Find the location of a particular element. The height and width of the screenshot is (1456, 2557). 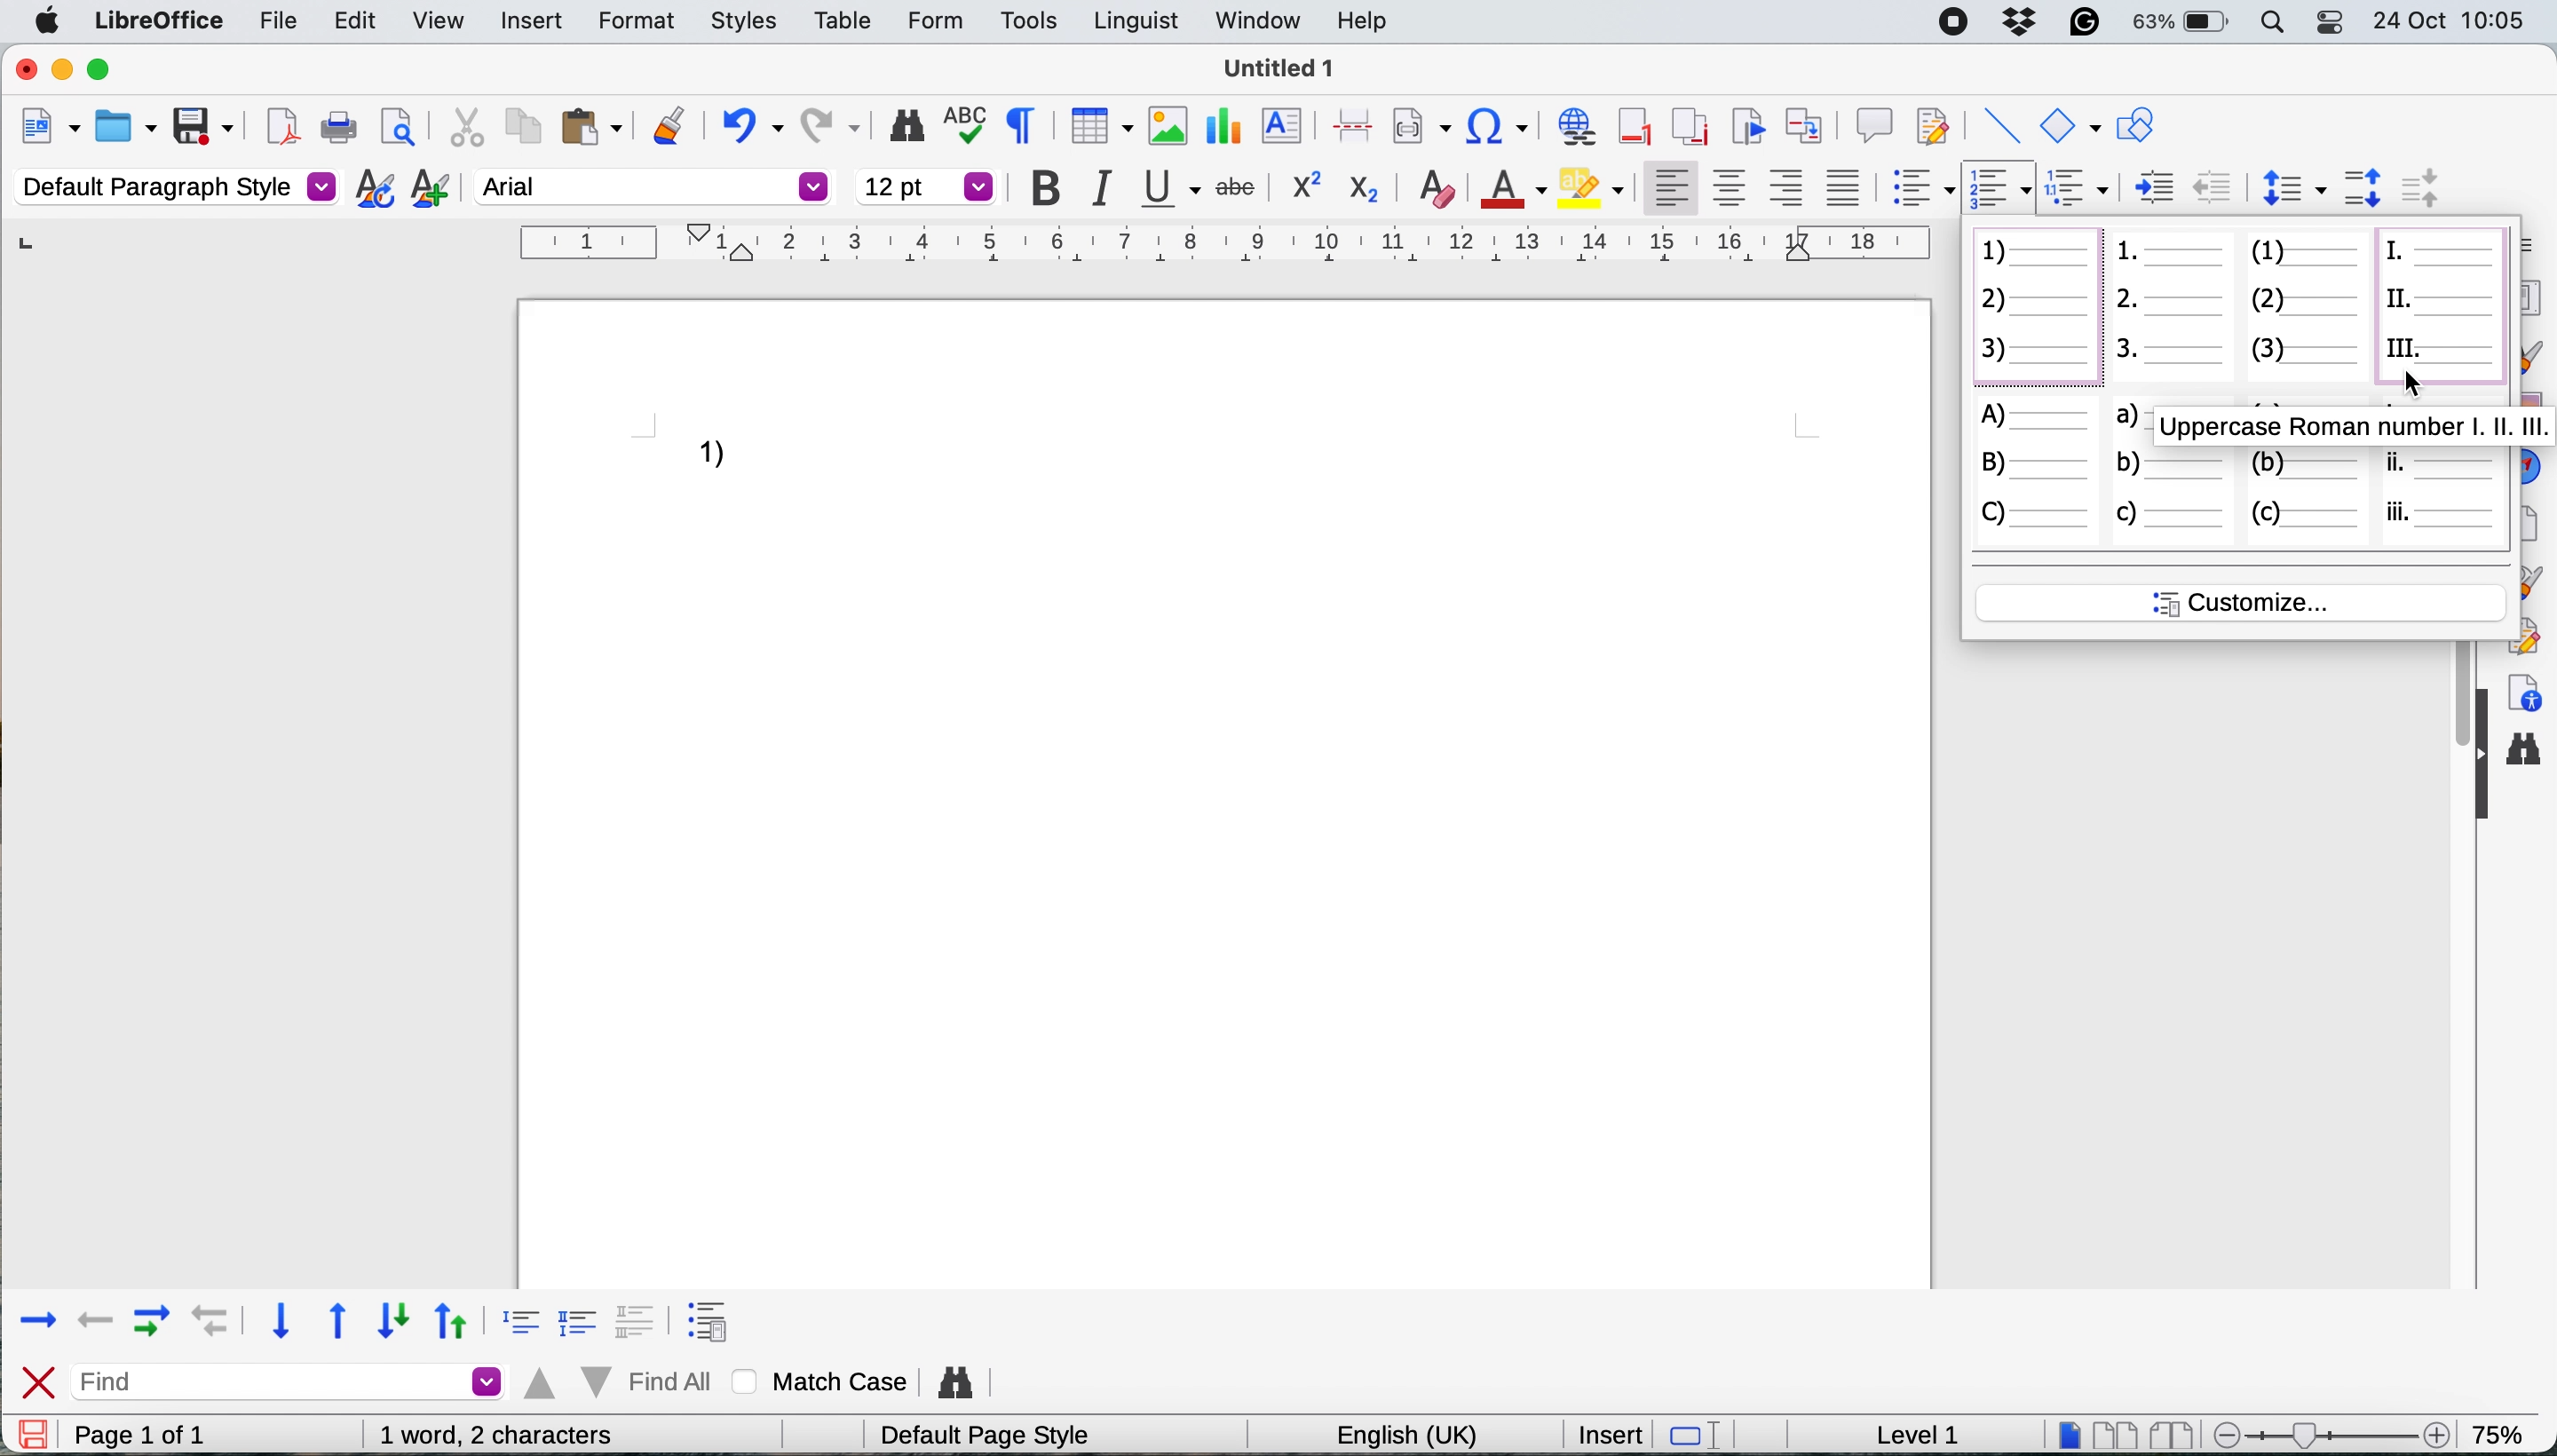

inesrt chart is located at coordinates (1225, 127).